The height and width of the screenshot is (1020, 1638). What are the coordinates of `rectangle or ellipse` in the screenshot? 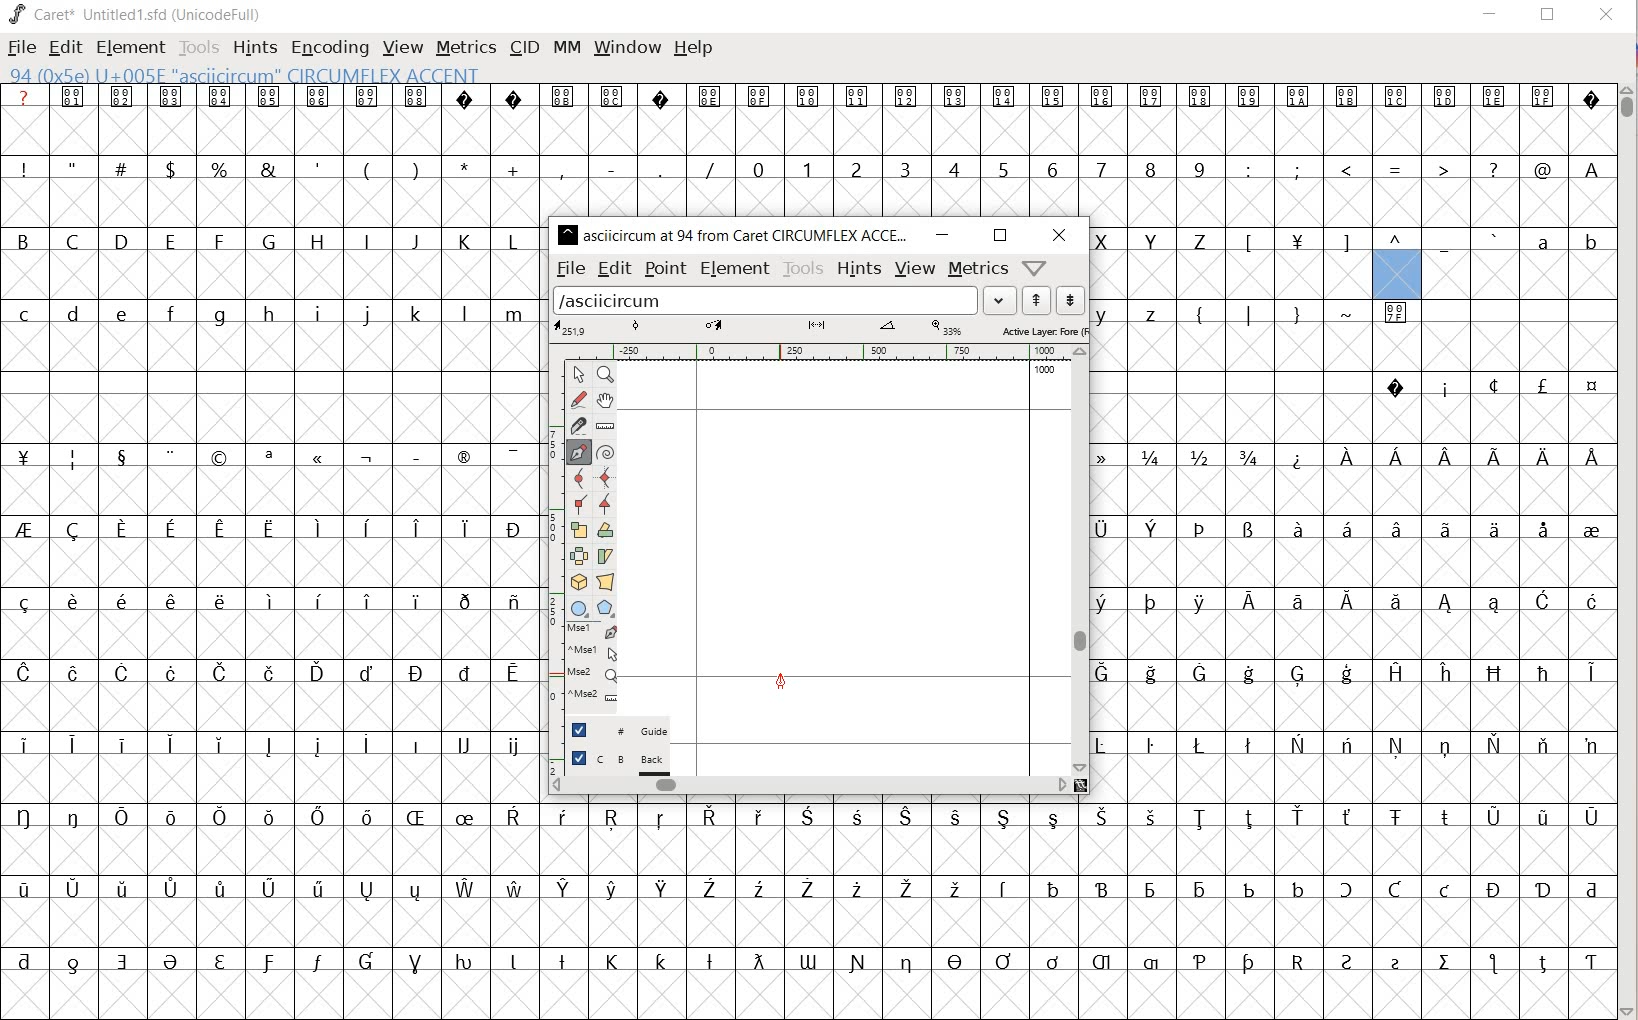 It's located at (580, 608).